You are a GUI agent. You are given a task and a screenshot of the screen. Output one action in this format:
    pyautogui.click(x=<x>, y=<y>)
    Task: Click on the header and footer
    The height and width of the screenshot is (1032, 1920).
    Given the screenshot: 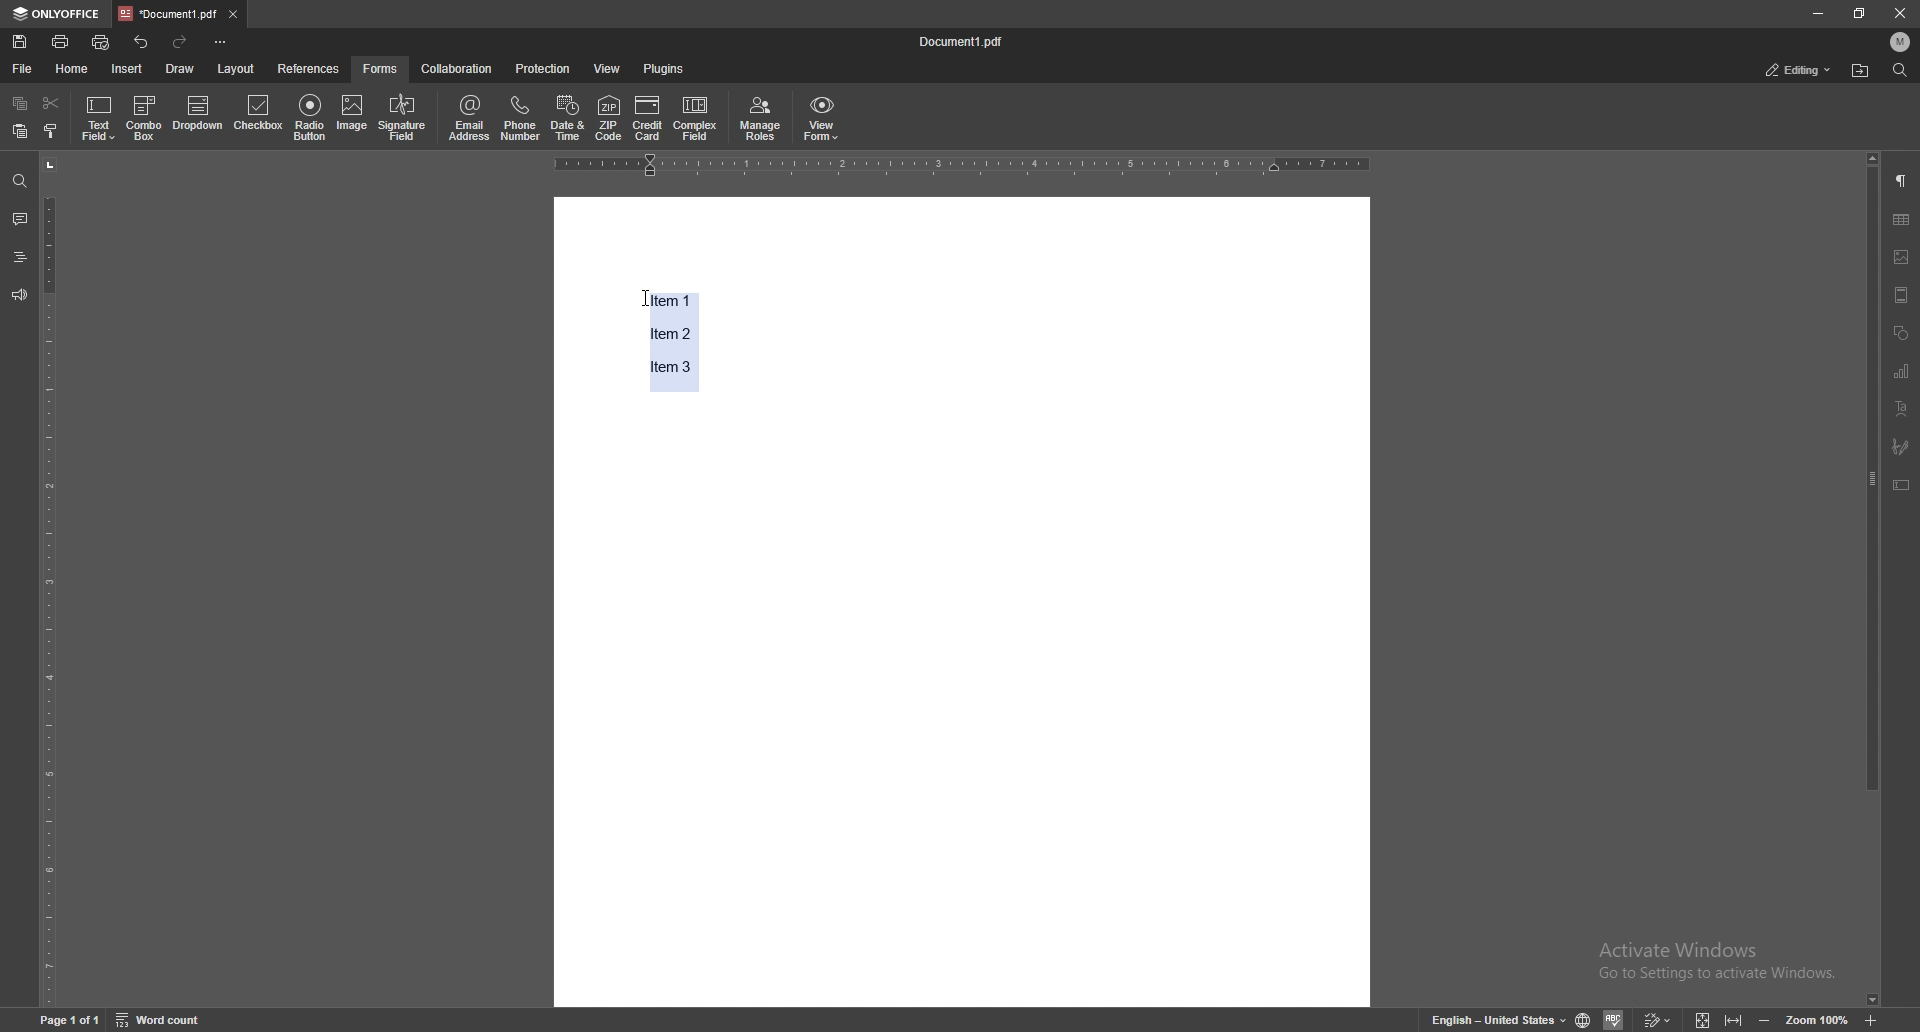 What is the action you would take?
    pyautogui.click(x=1902, y=294)
    